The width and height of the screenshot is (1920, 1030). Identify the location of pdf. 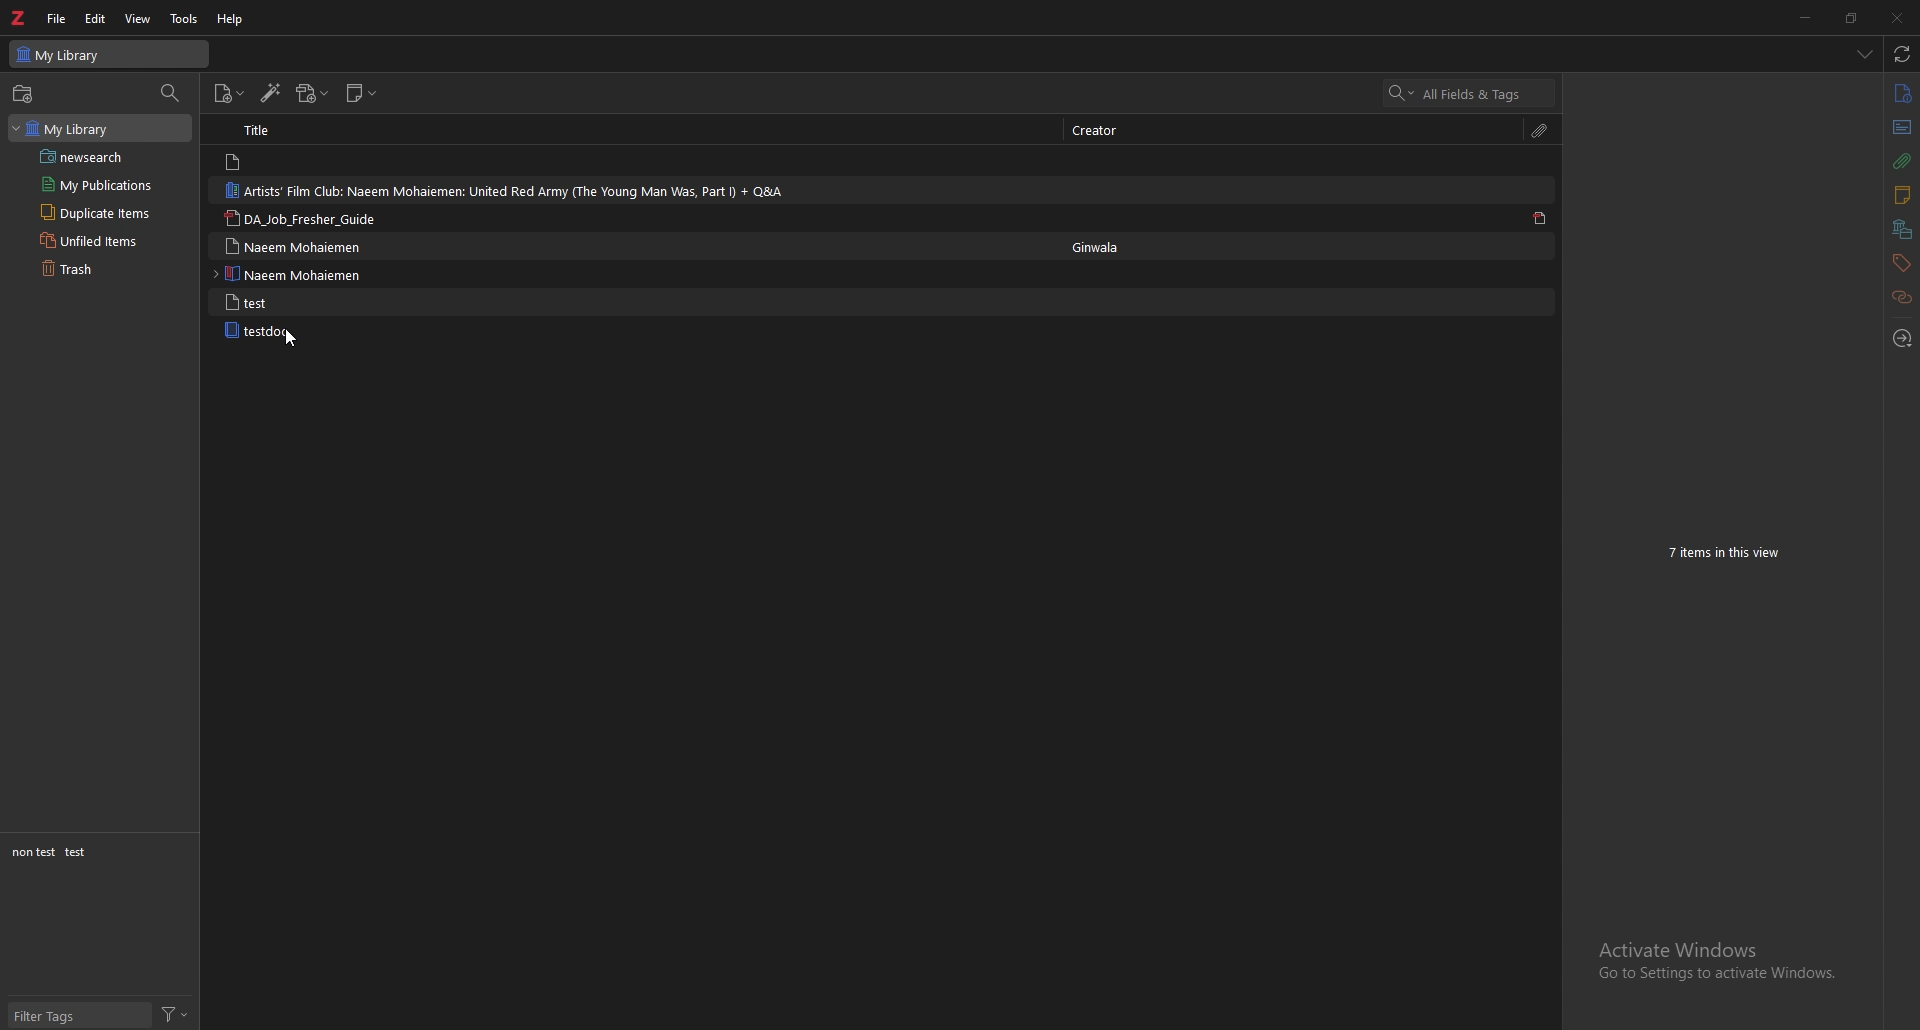
(1539, 218).